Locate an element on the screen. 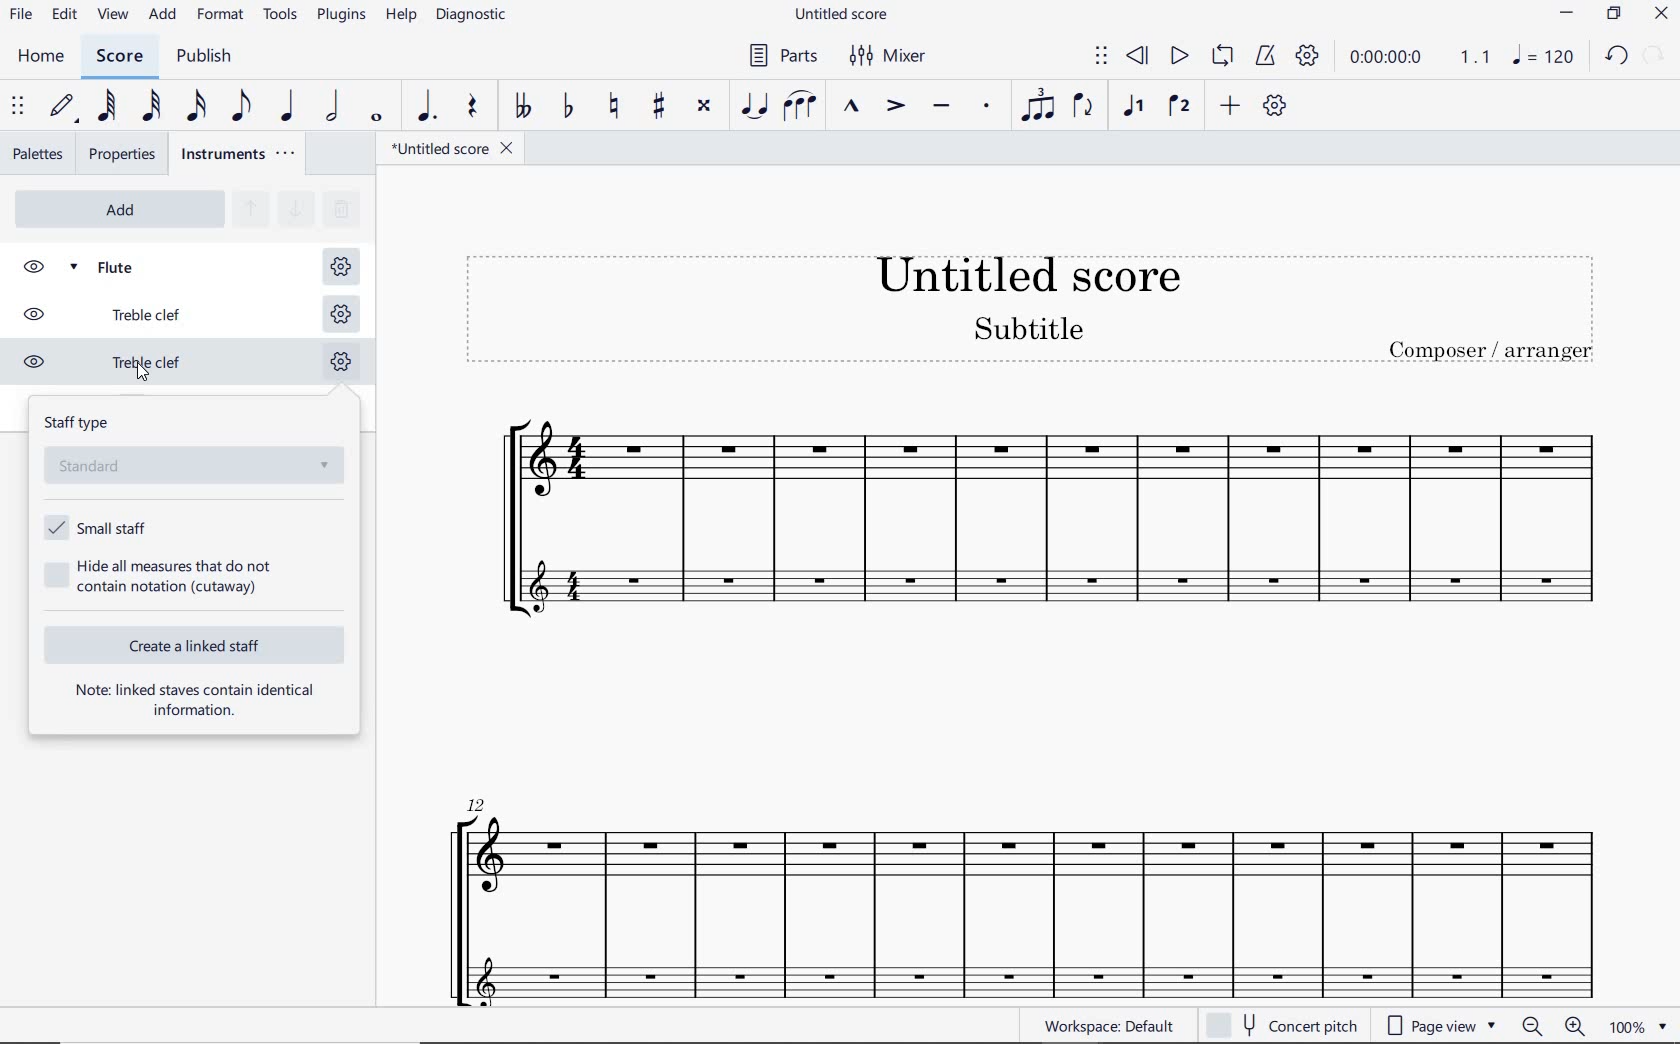 The width and height of the screenshot is (1680, 1044). undo is located at coordinates (1618, 57).